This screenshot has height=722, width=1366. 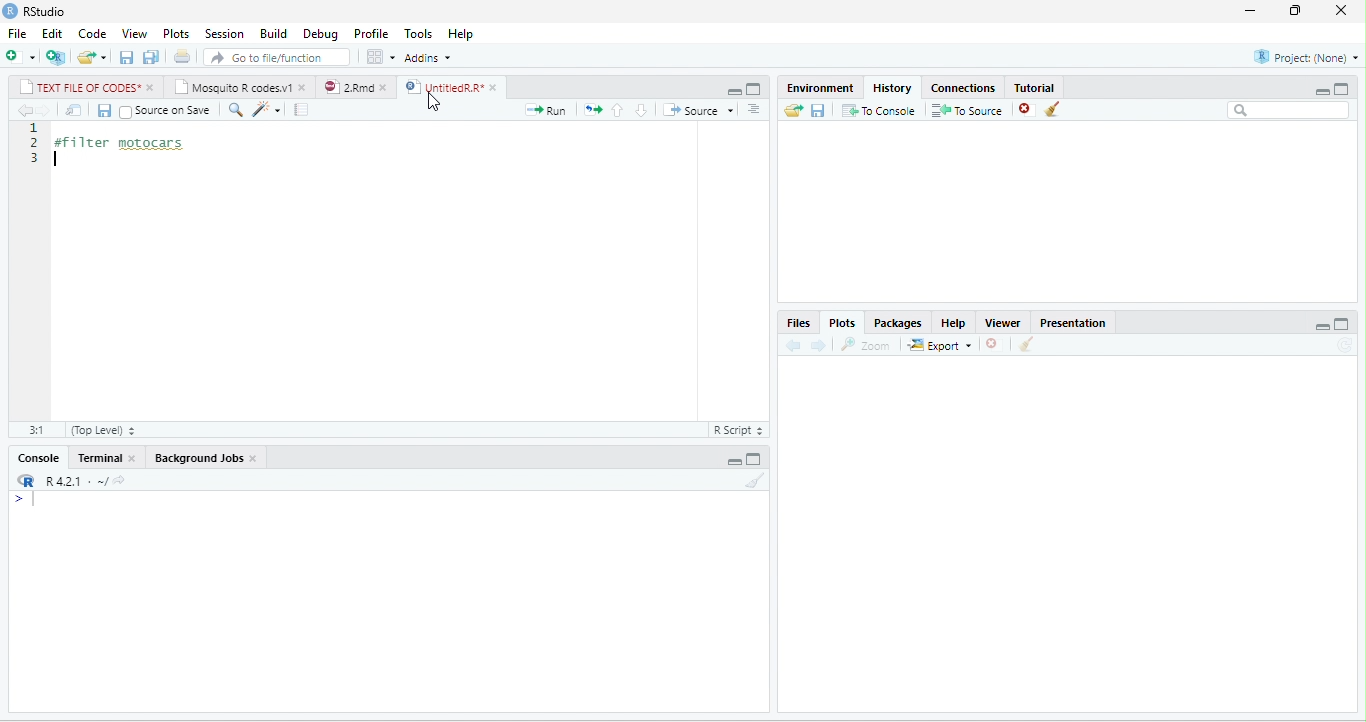 What do you see at coordinates (798, 323) in the screenshot?
I see `Files` at bounding box center [798, 323].